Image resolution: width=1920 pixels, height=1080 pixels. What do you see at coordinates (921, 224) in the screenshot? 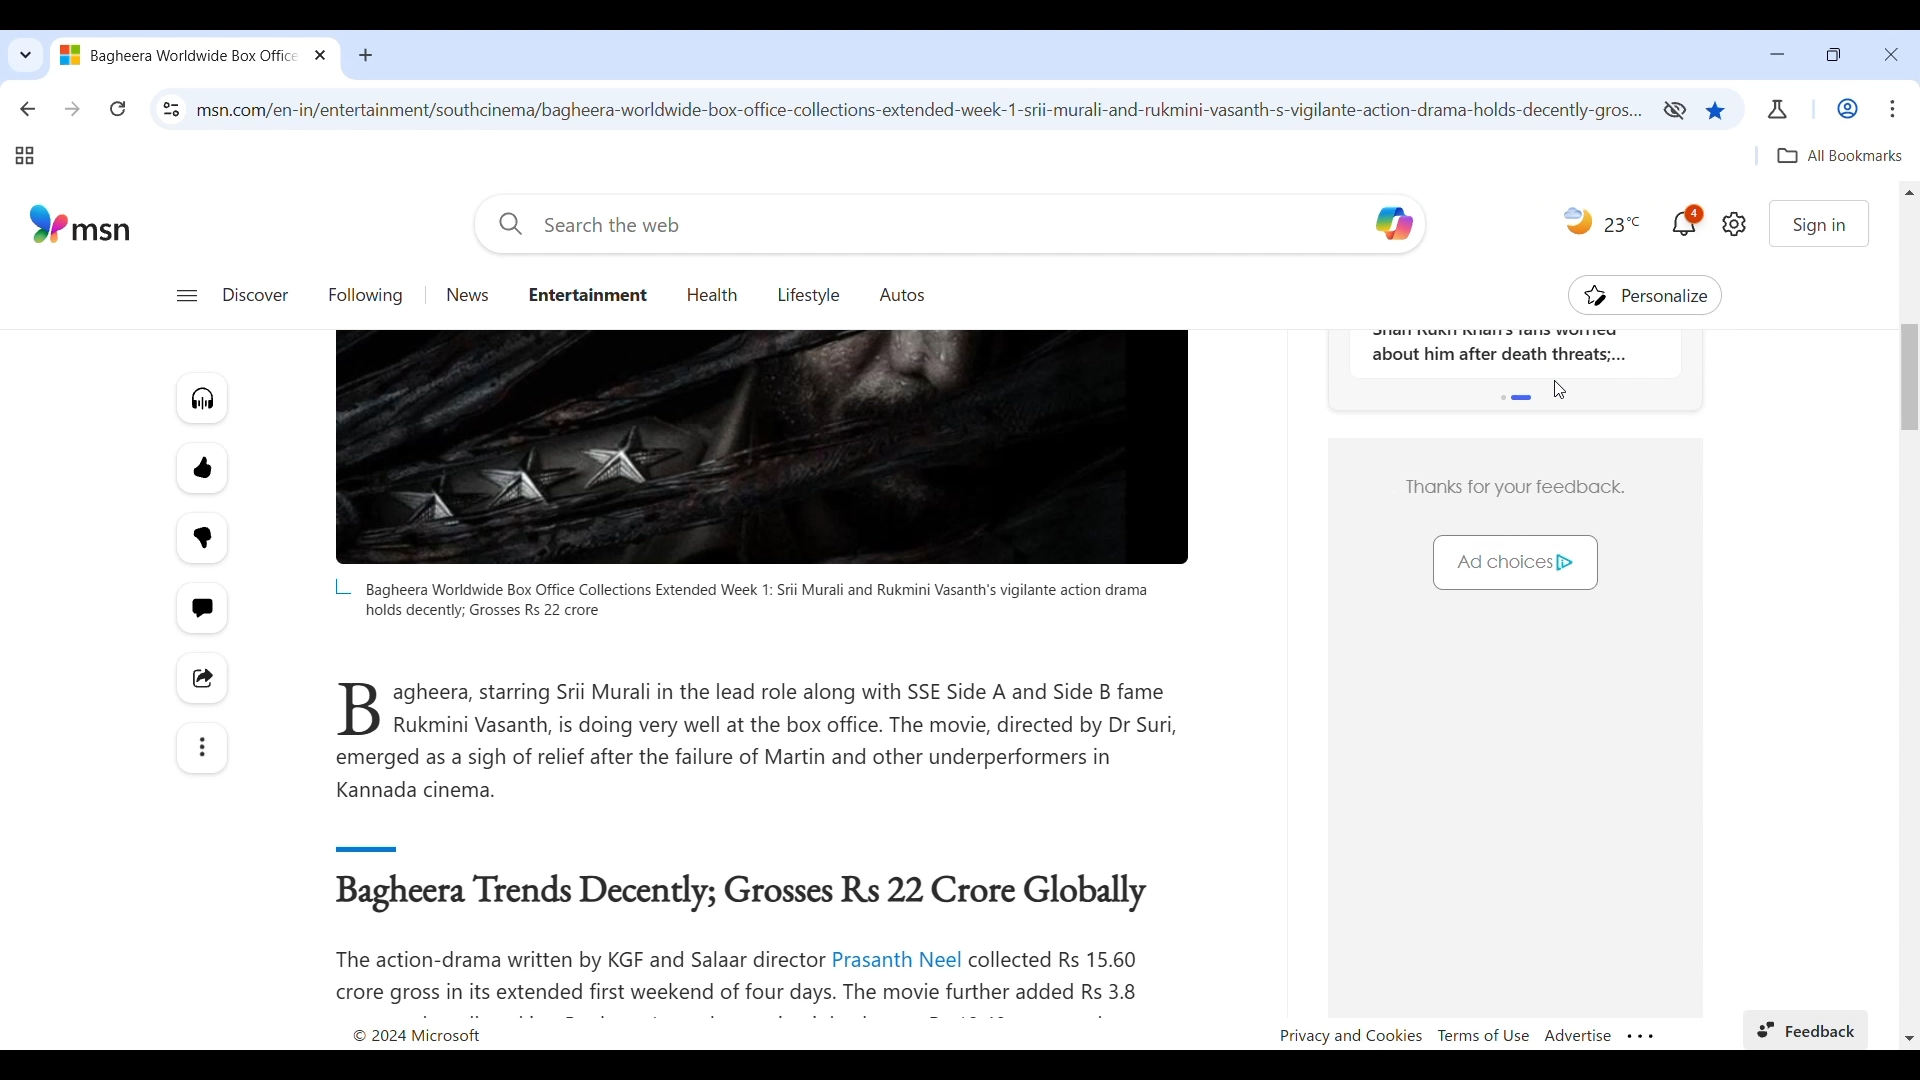
I see `Enter search term` at bounding box center [921, 224].